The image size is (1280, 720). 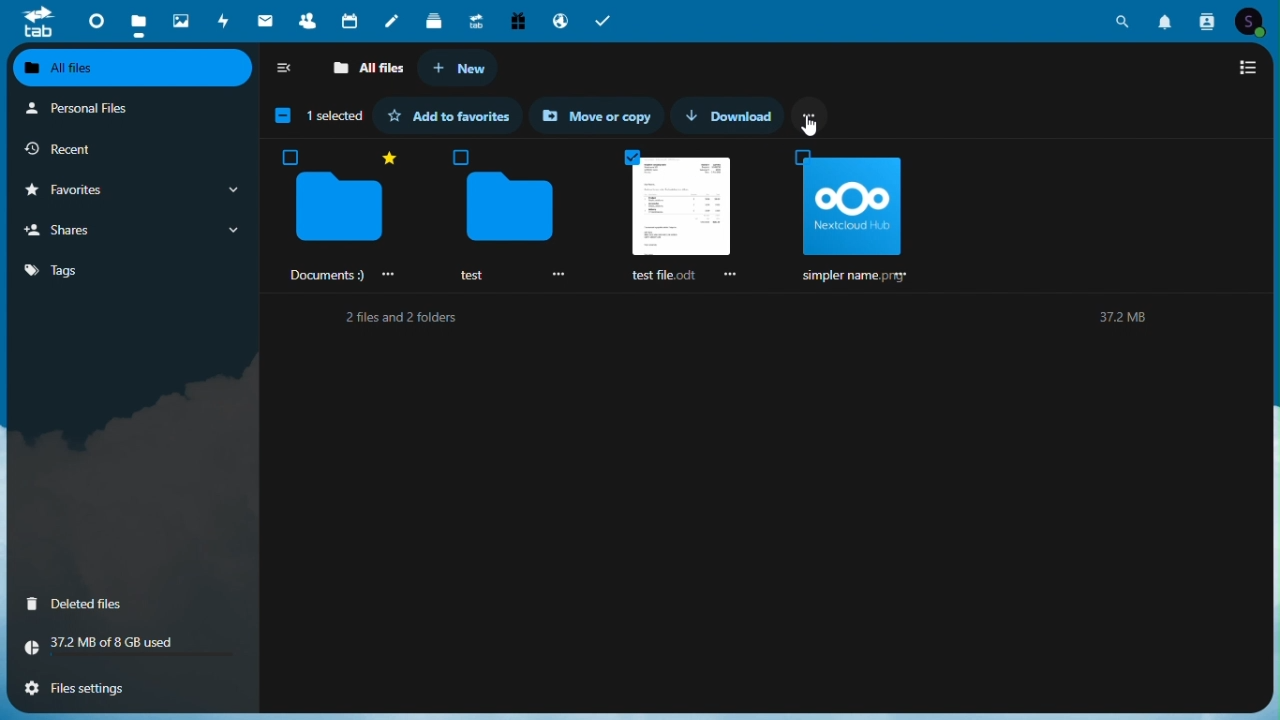 I want to click on New, so click(x=465, y=66).